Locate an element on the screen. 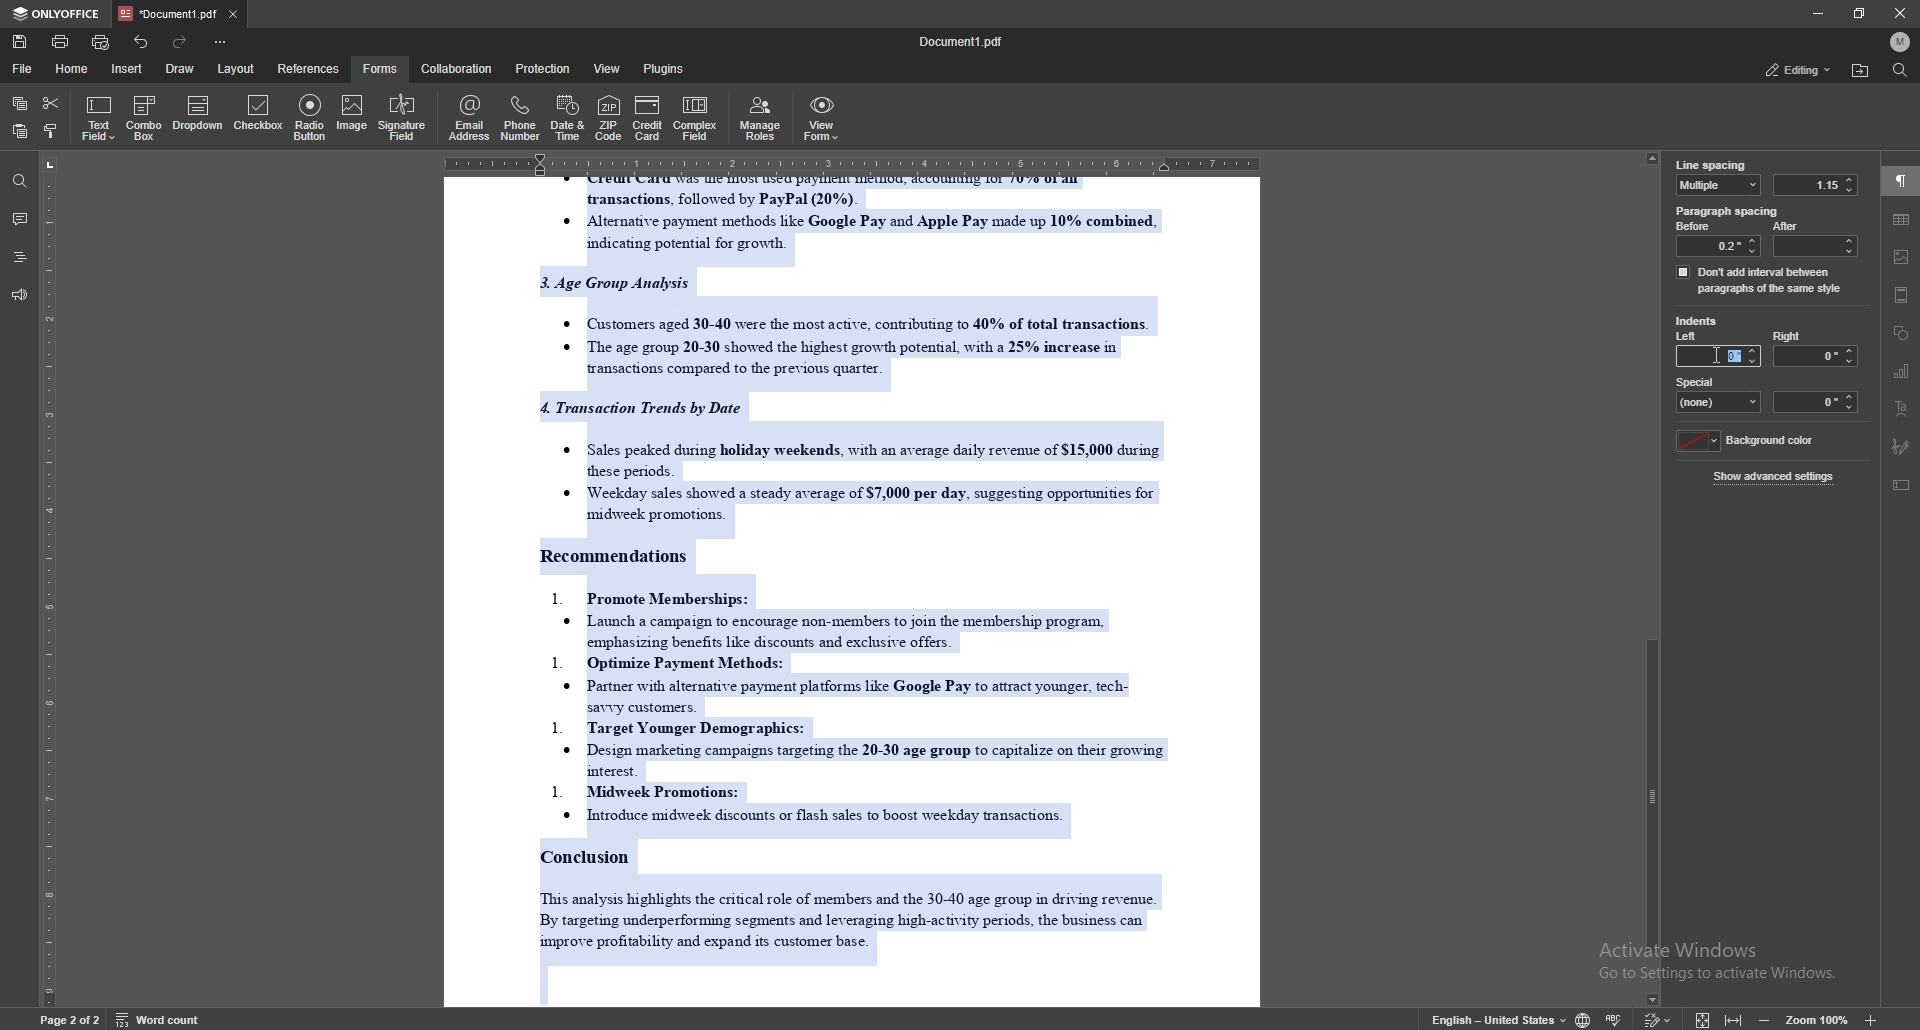 The image size is (1920, 1030). vertical scale is located at coordinates (49, 579).